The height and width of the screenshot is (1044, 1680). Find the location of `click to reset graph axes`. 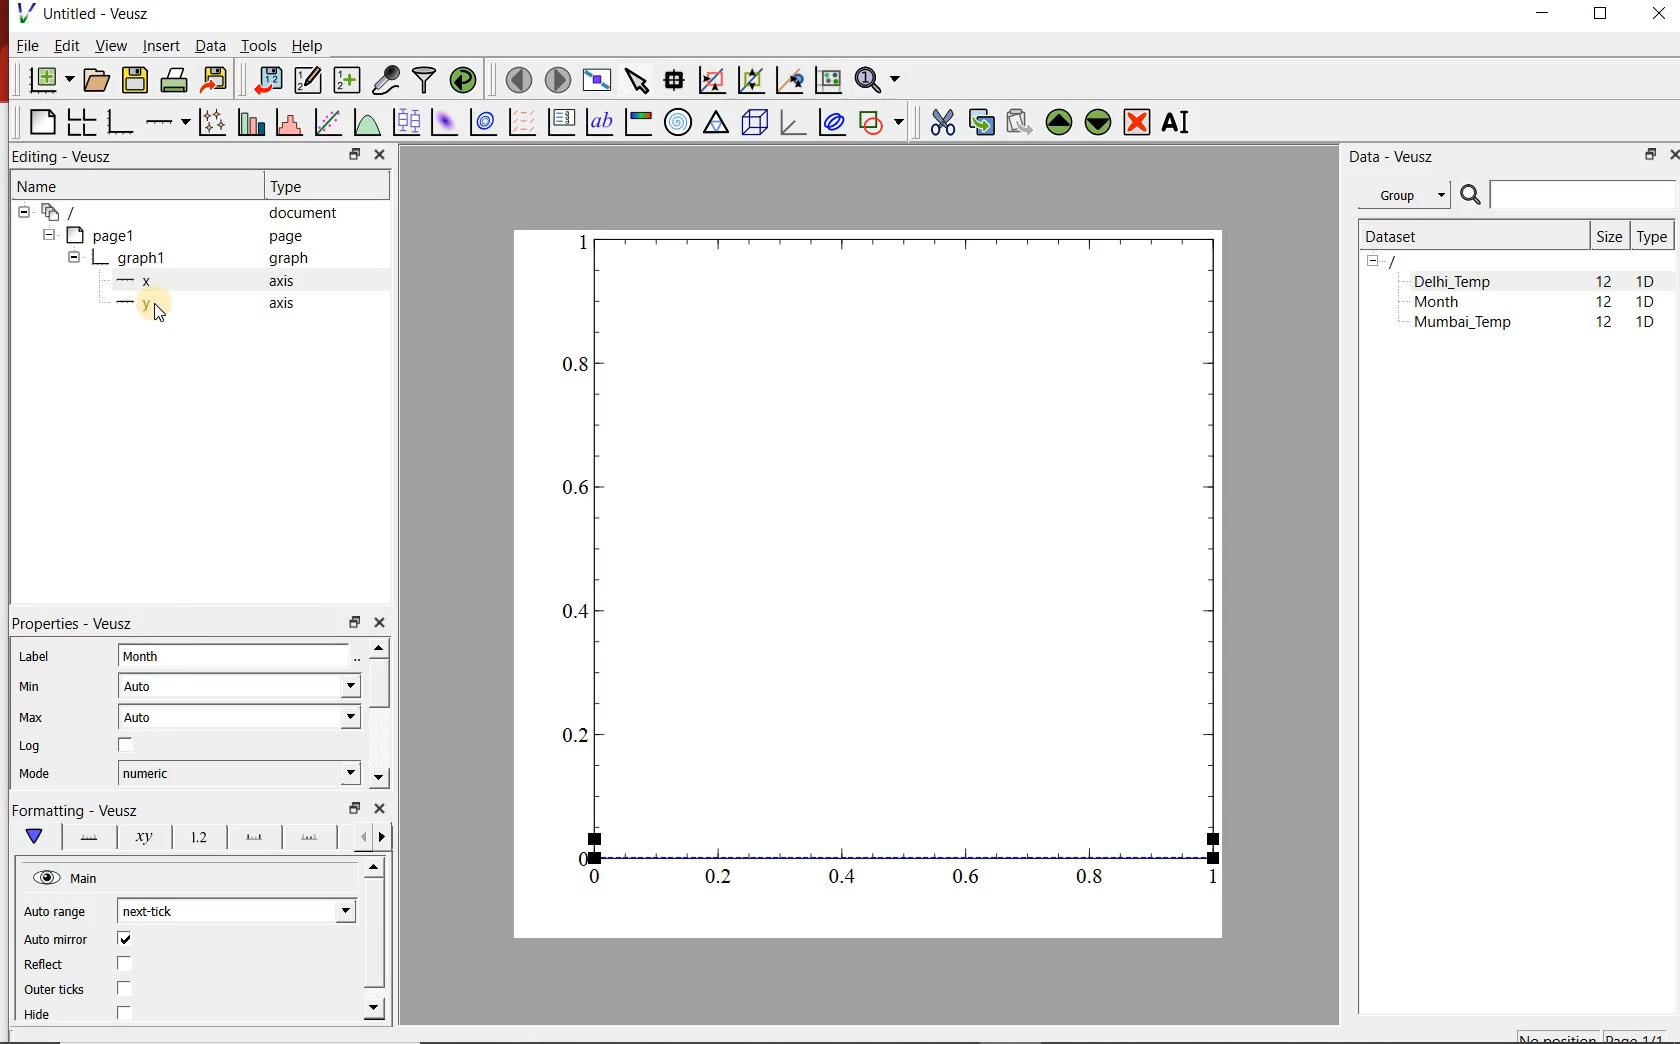

click to reset graph axes is located at coordinates (828, 81).